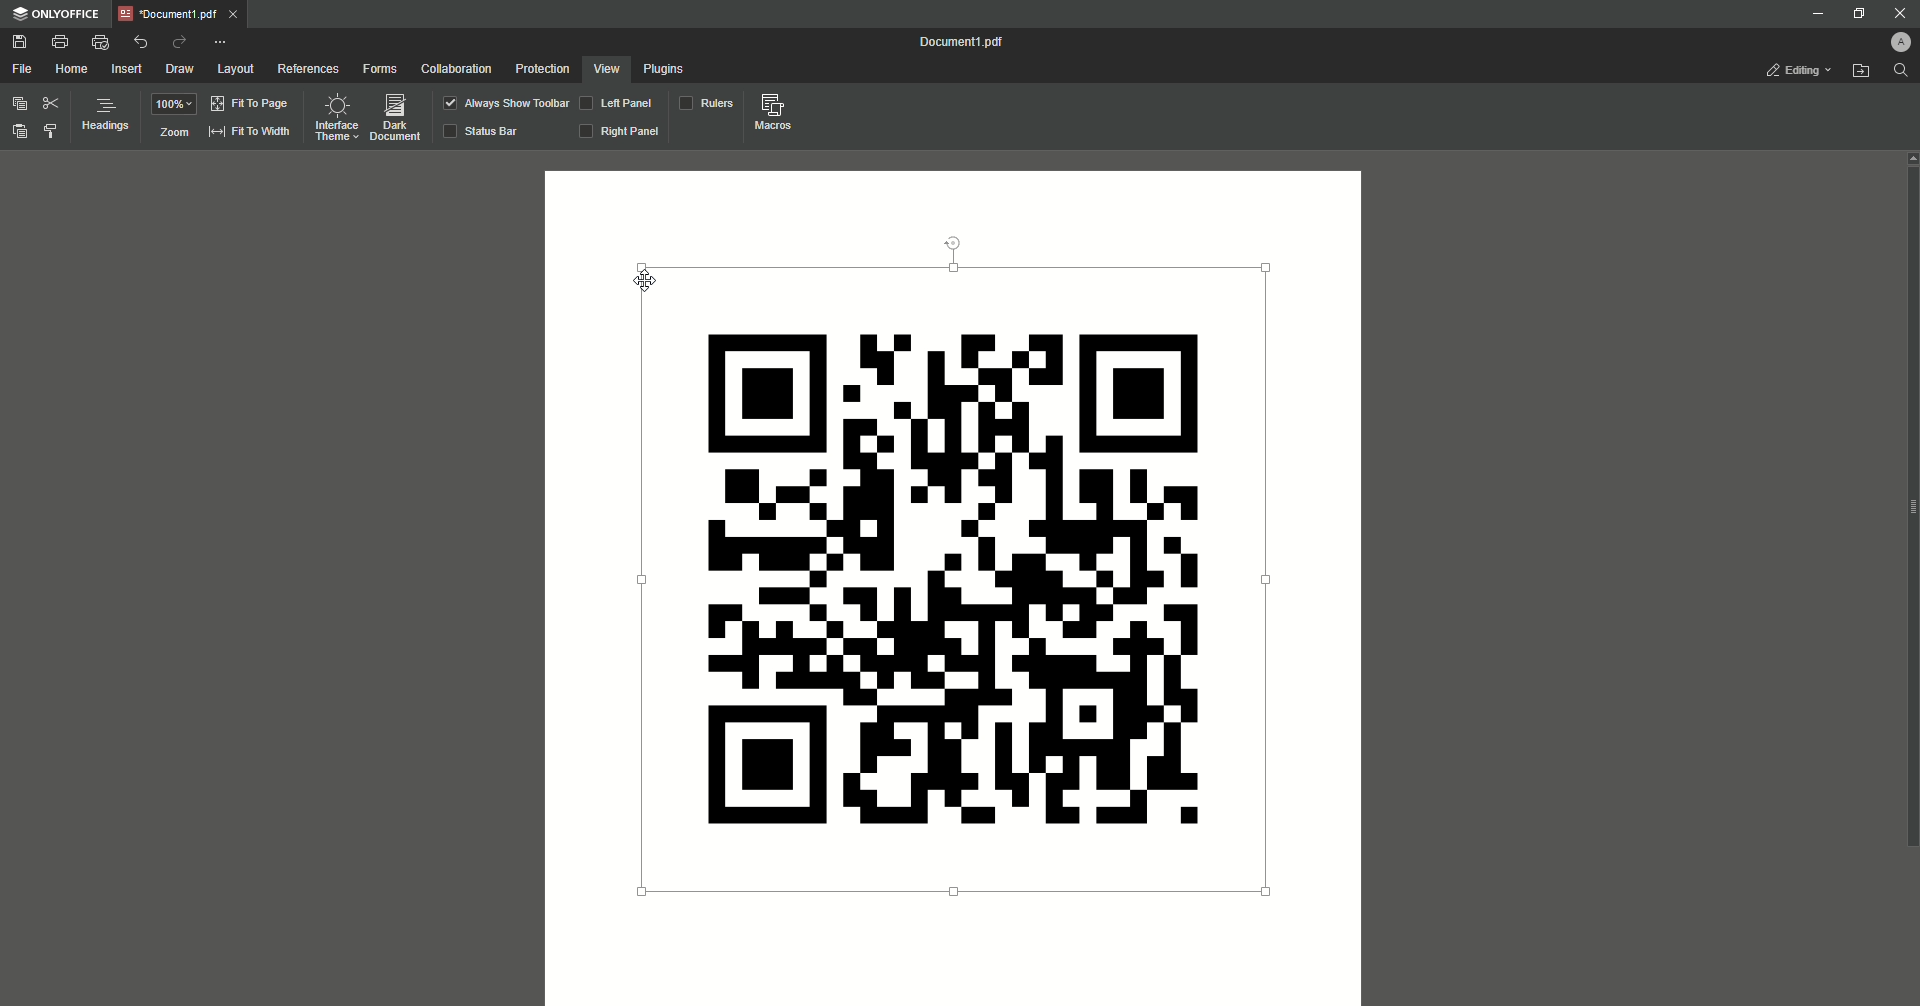 This screenshot has height=1006, width=1920. What do you see at coordinates (21, 132) in the screenshot?
I see `Paste` at bounding box center [21, 132].